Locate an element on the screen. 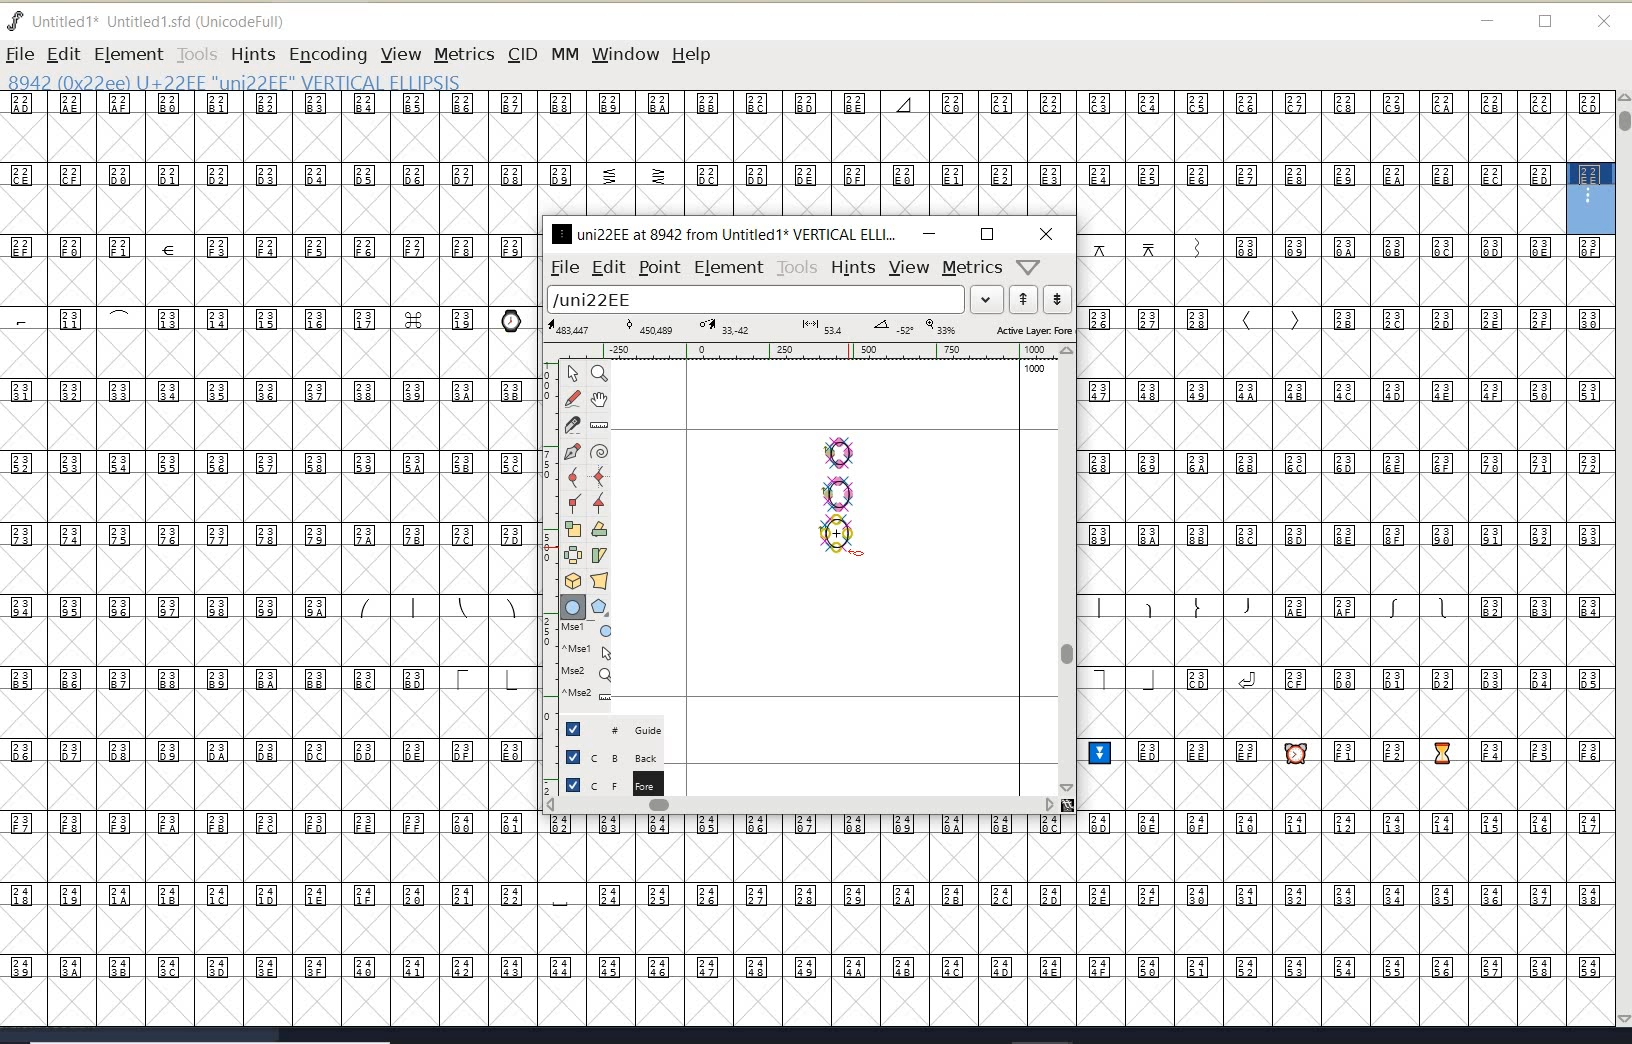  background is located at coordinates (615, 756).